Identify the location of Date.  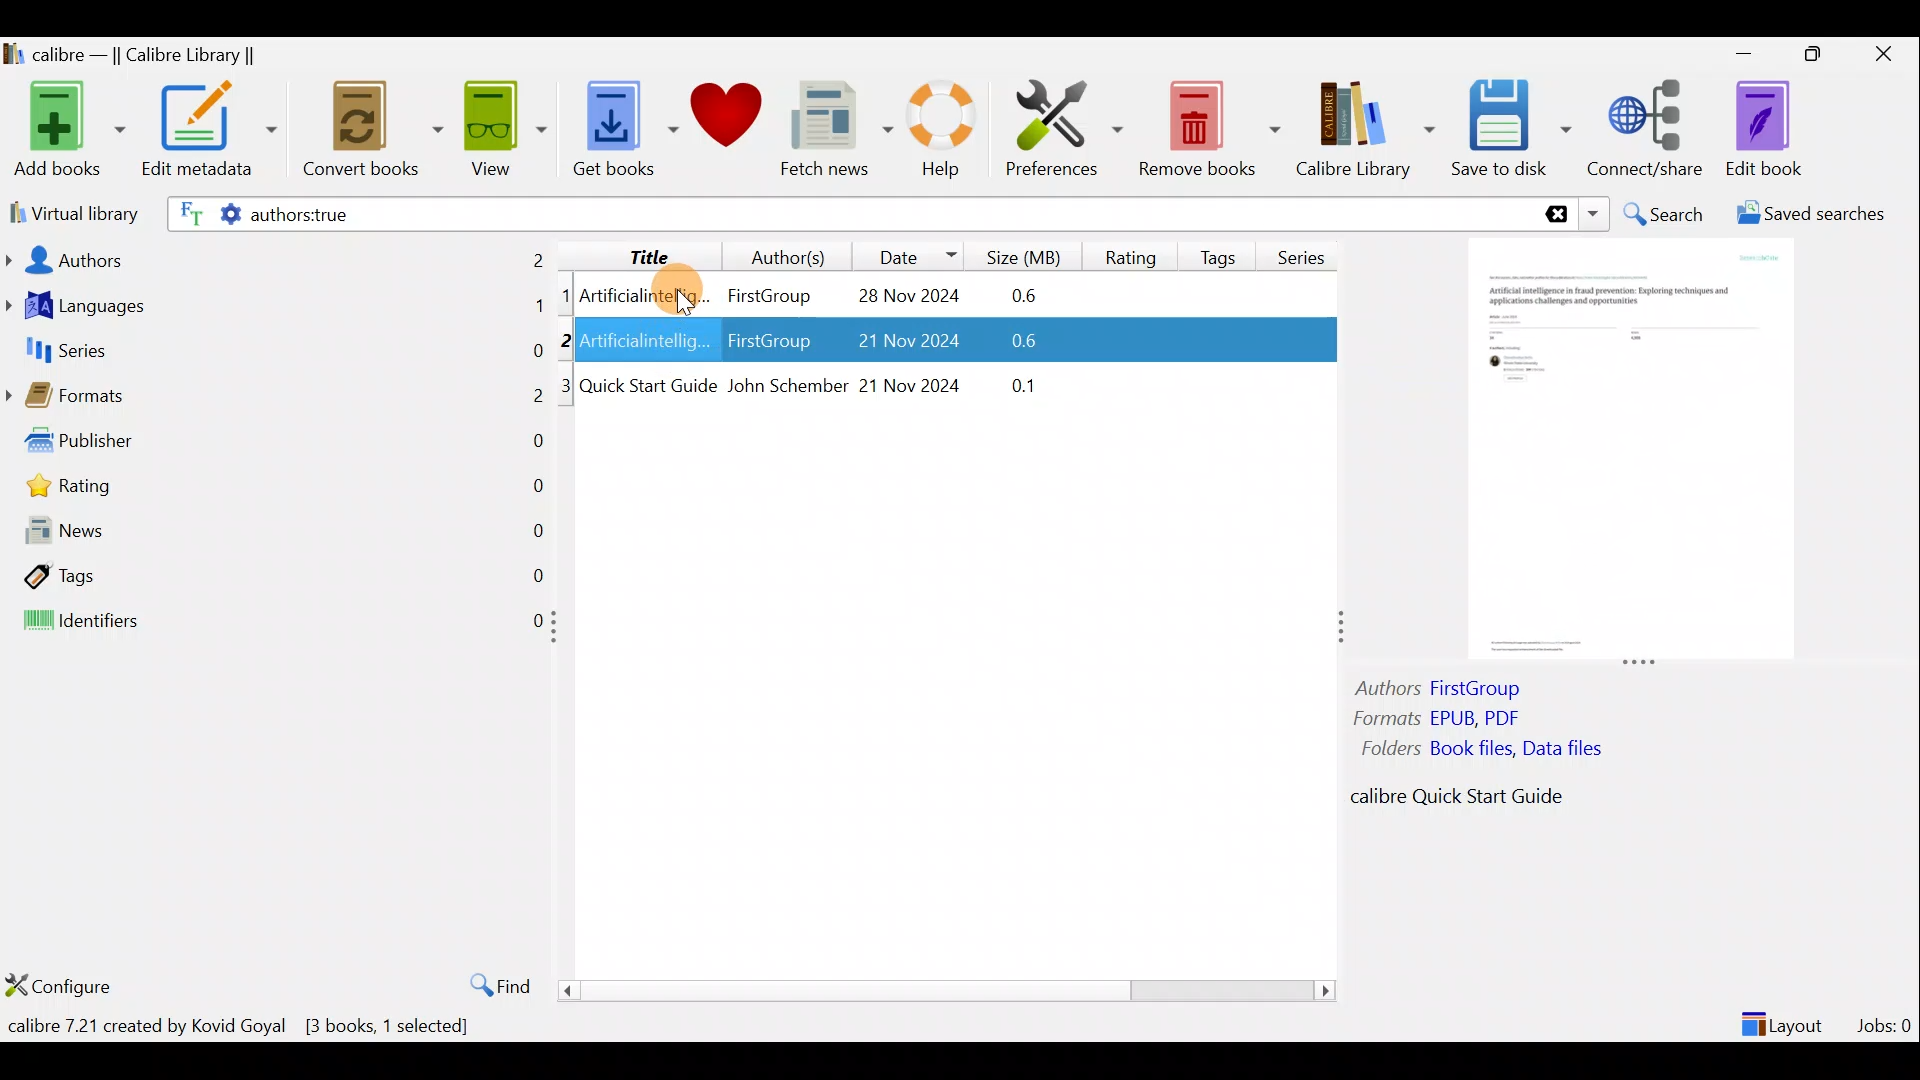
(909, 256).